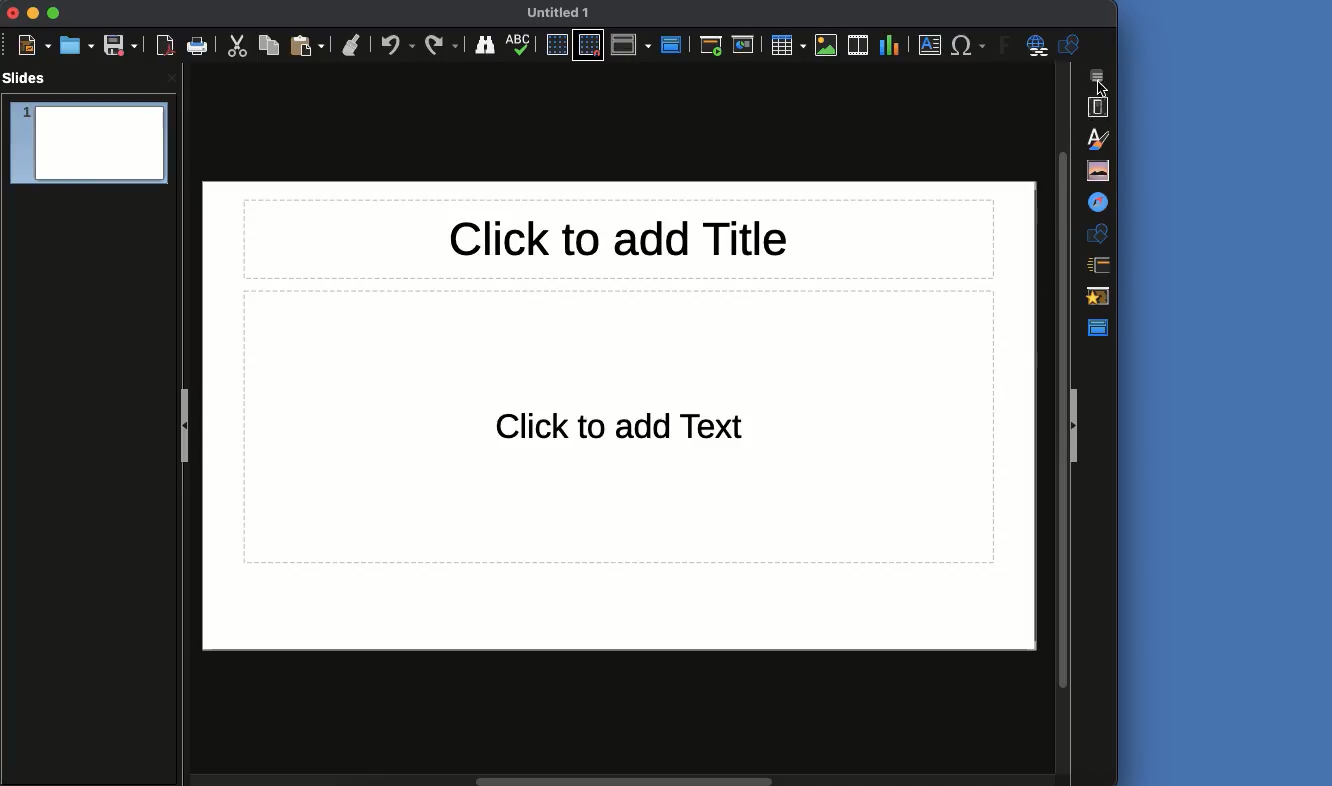 The image size is (1332, 786). What do you see at coordinates (1000, 47) in the screenshot?
I see `Fontwork text` at bounding box center [1000, 47].